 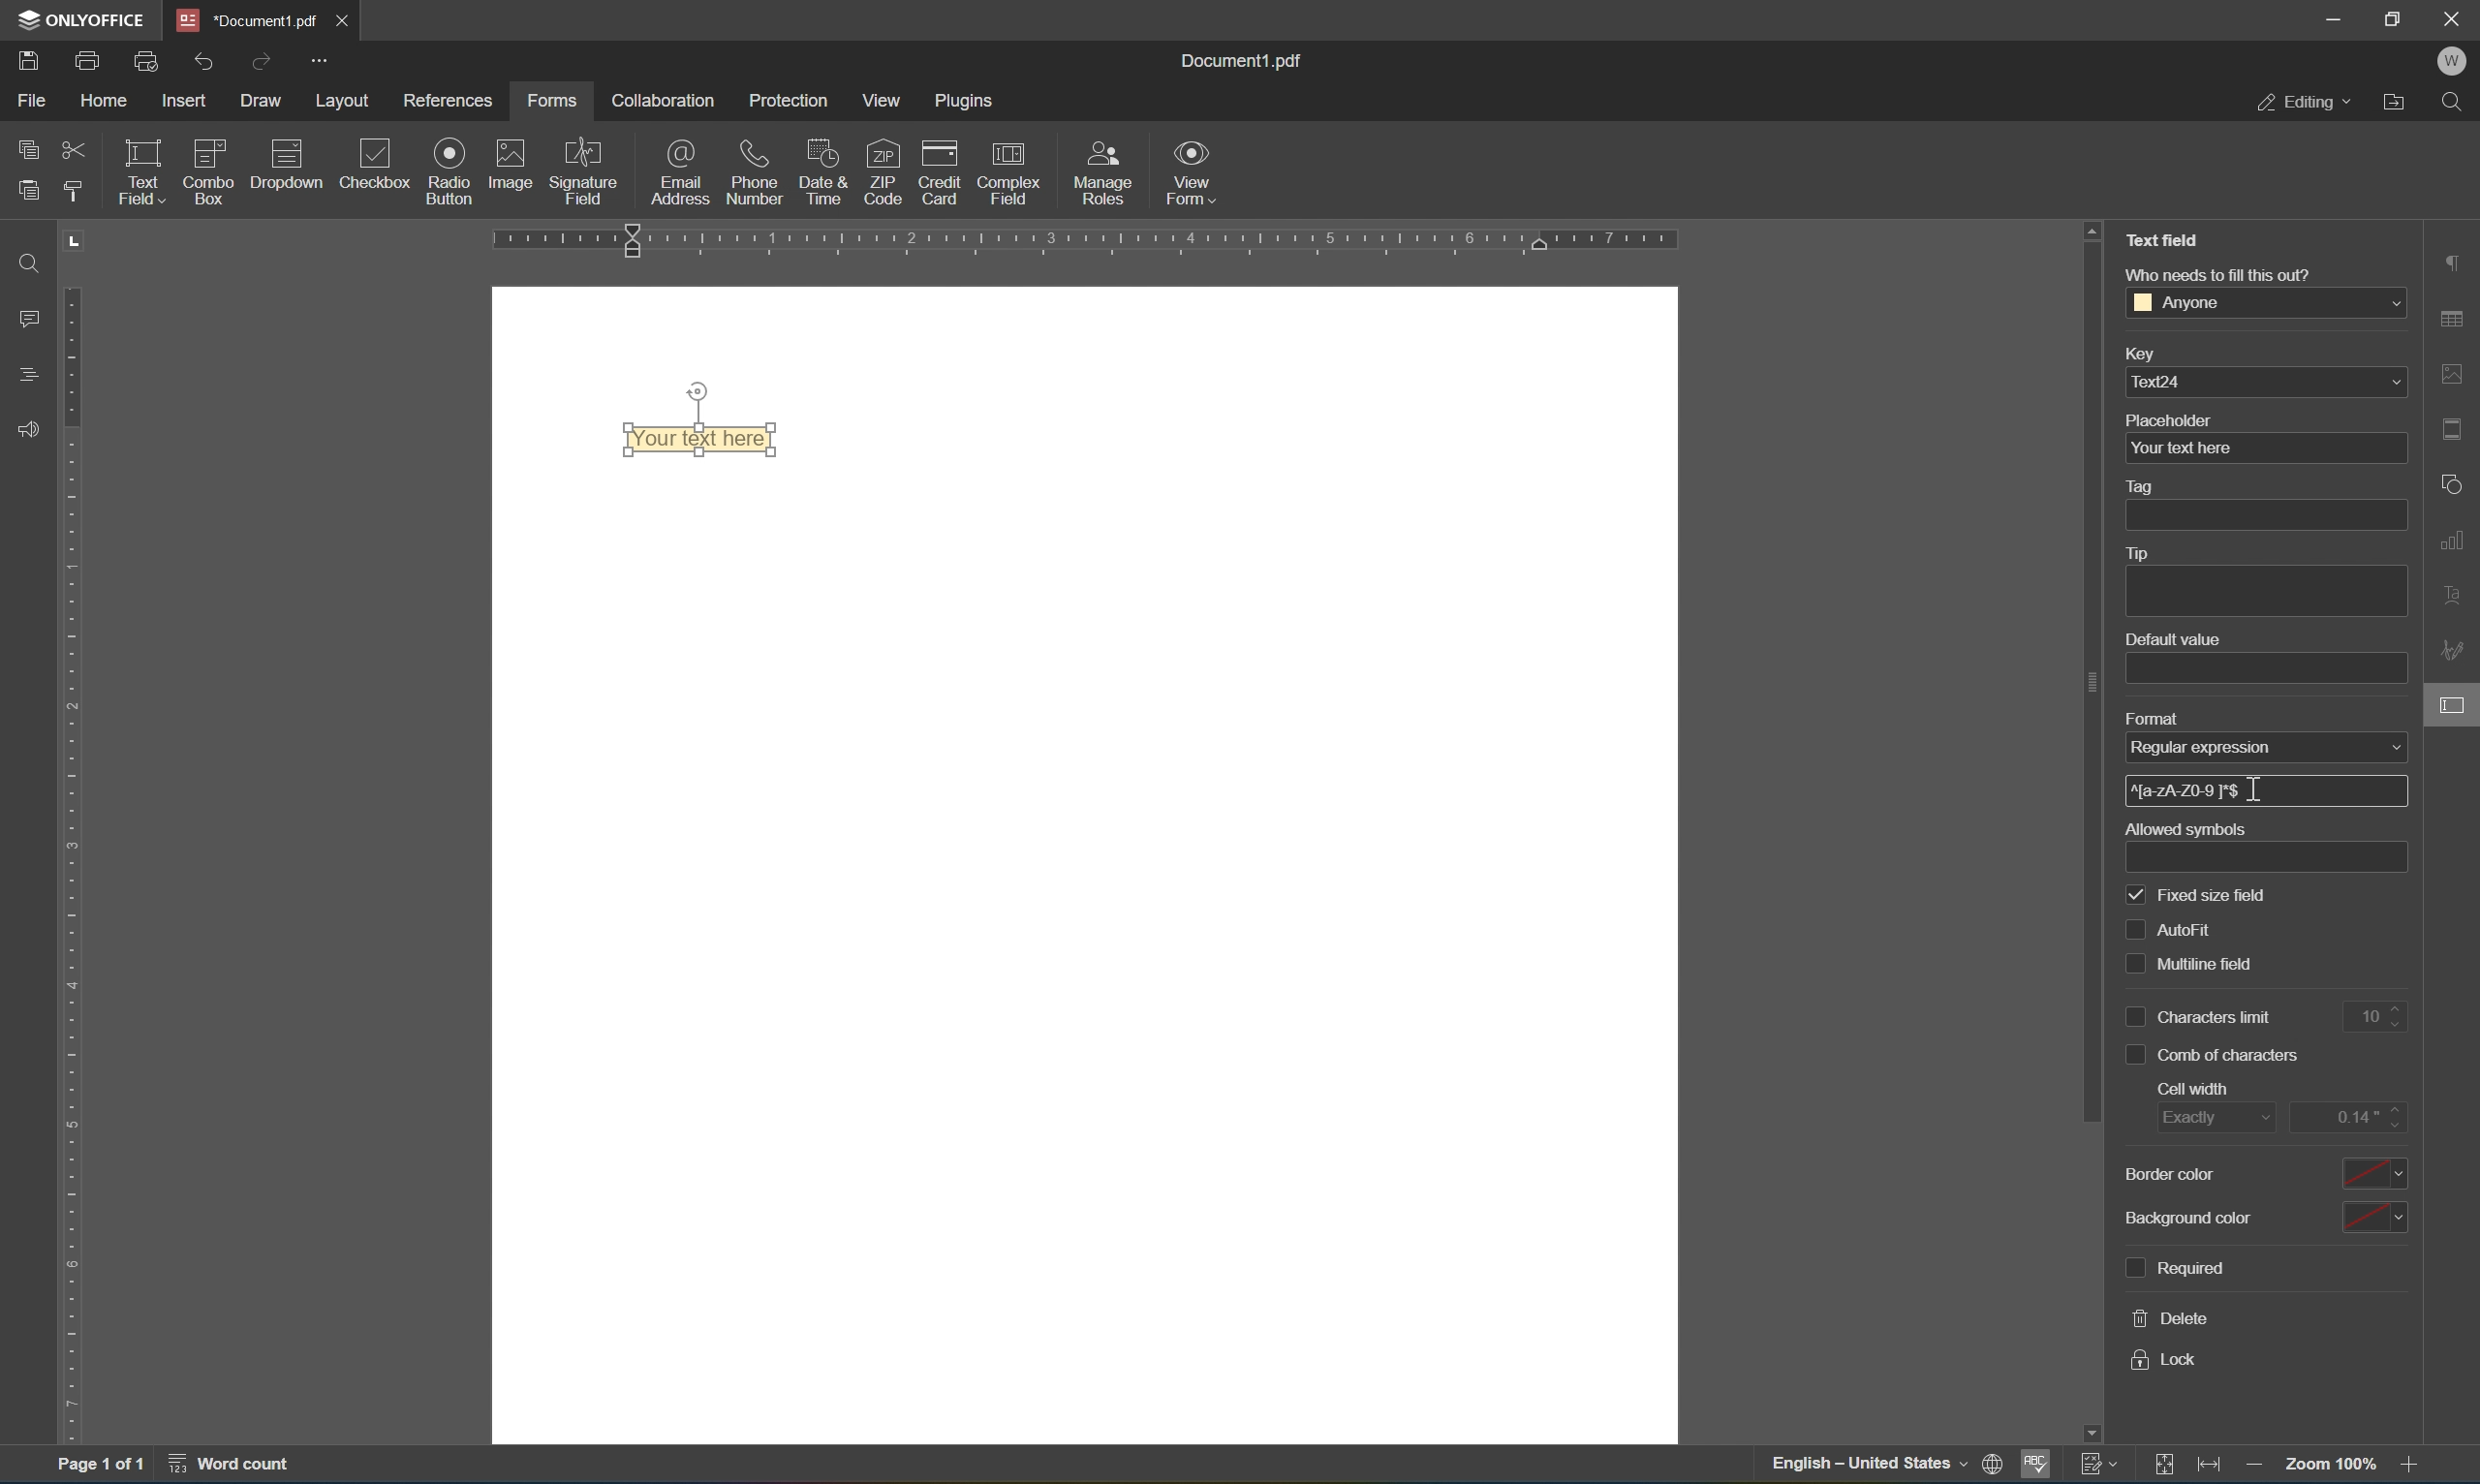 What do you see at coordinates (2173, 1269) in the screenshot?
I see `required` at bounding box center [2173, 1269].